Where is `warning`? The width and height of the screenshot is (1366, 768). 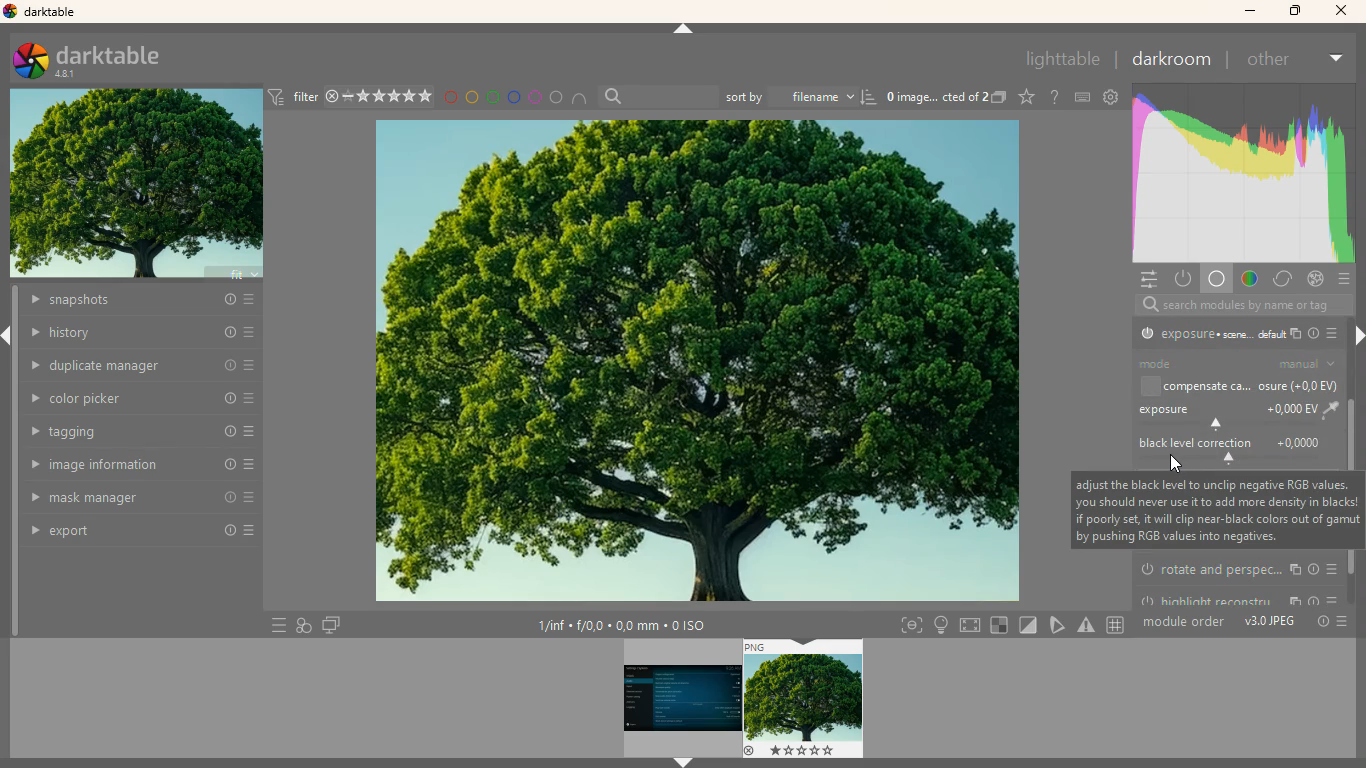
warning is located at coordinates (1089, 625).